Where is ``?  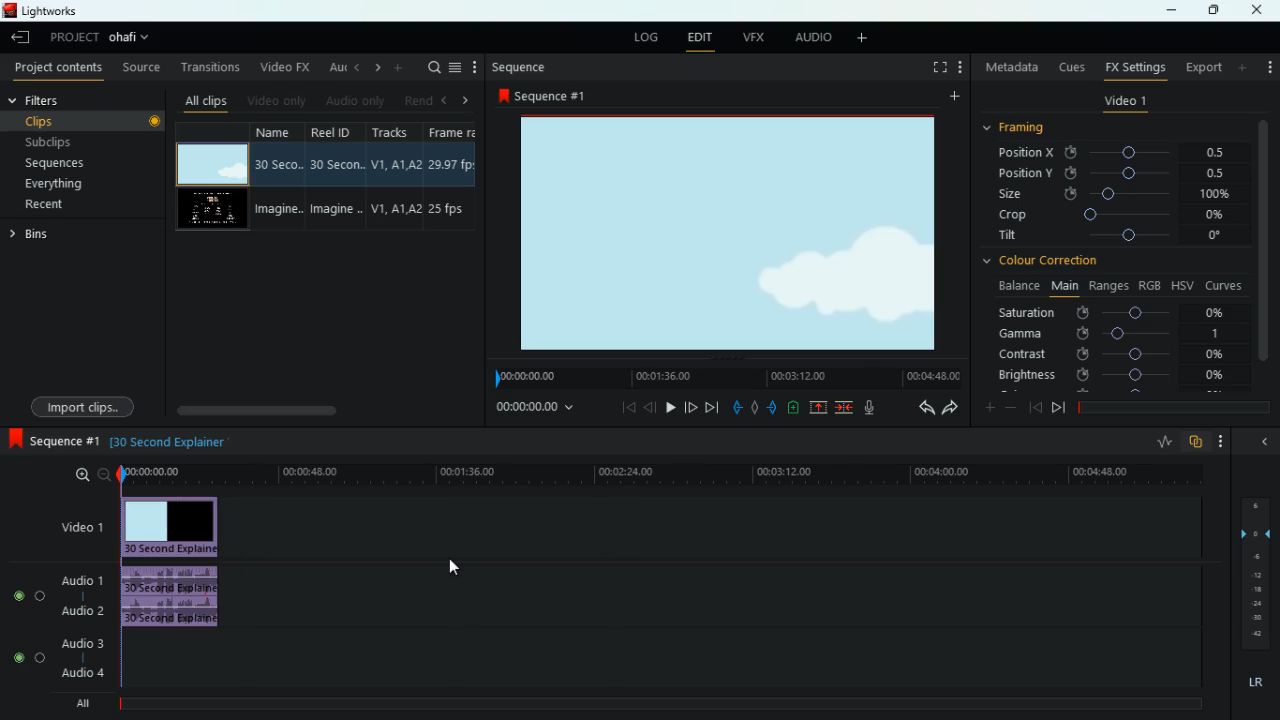
 is located at coordinates (155, 123).